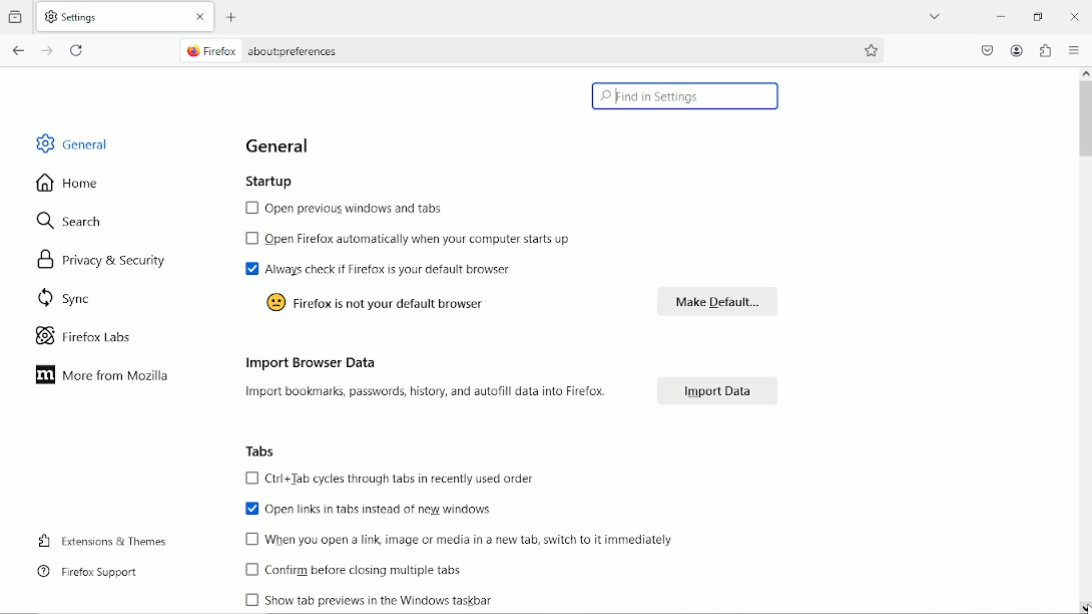 This screenshot has height=614, width=1092. What do you see at coordinates (988, 50) in the screenshot?
I see `save to pocket` at bounding box center [988, 50].